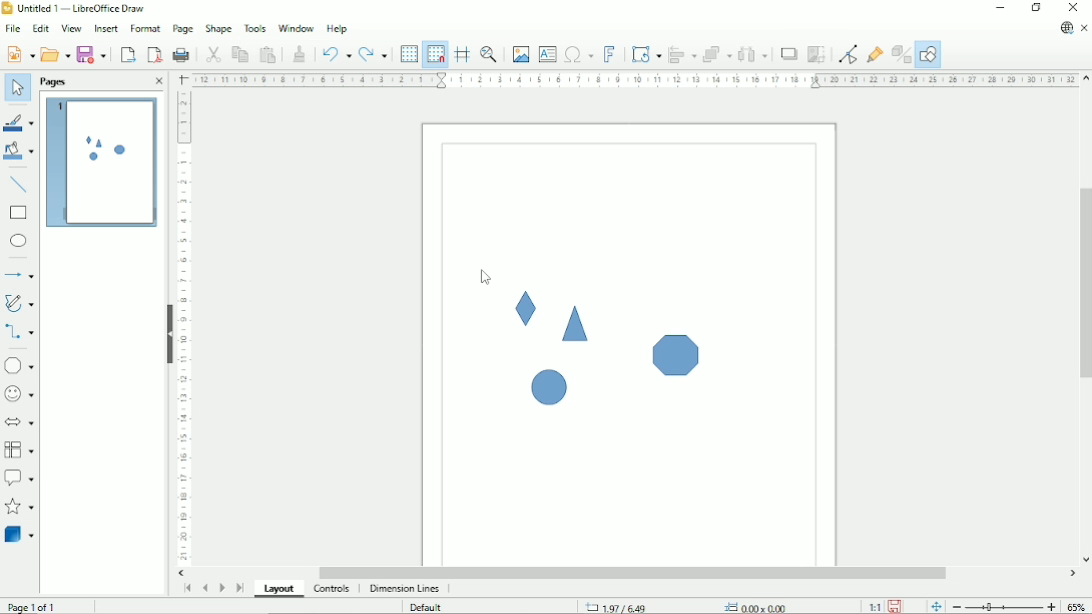 This screenshot has width=1092, height=614. I want to click on Page 1 of 1, so click(43, 606).